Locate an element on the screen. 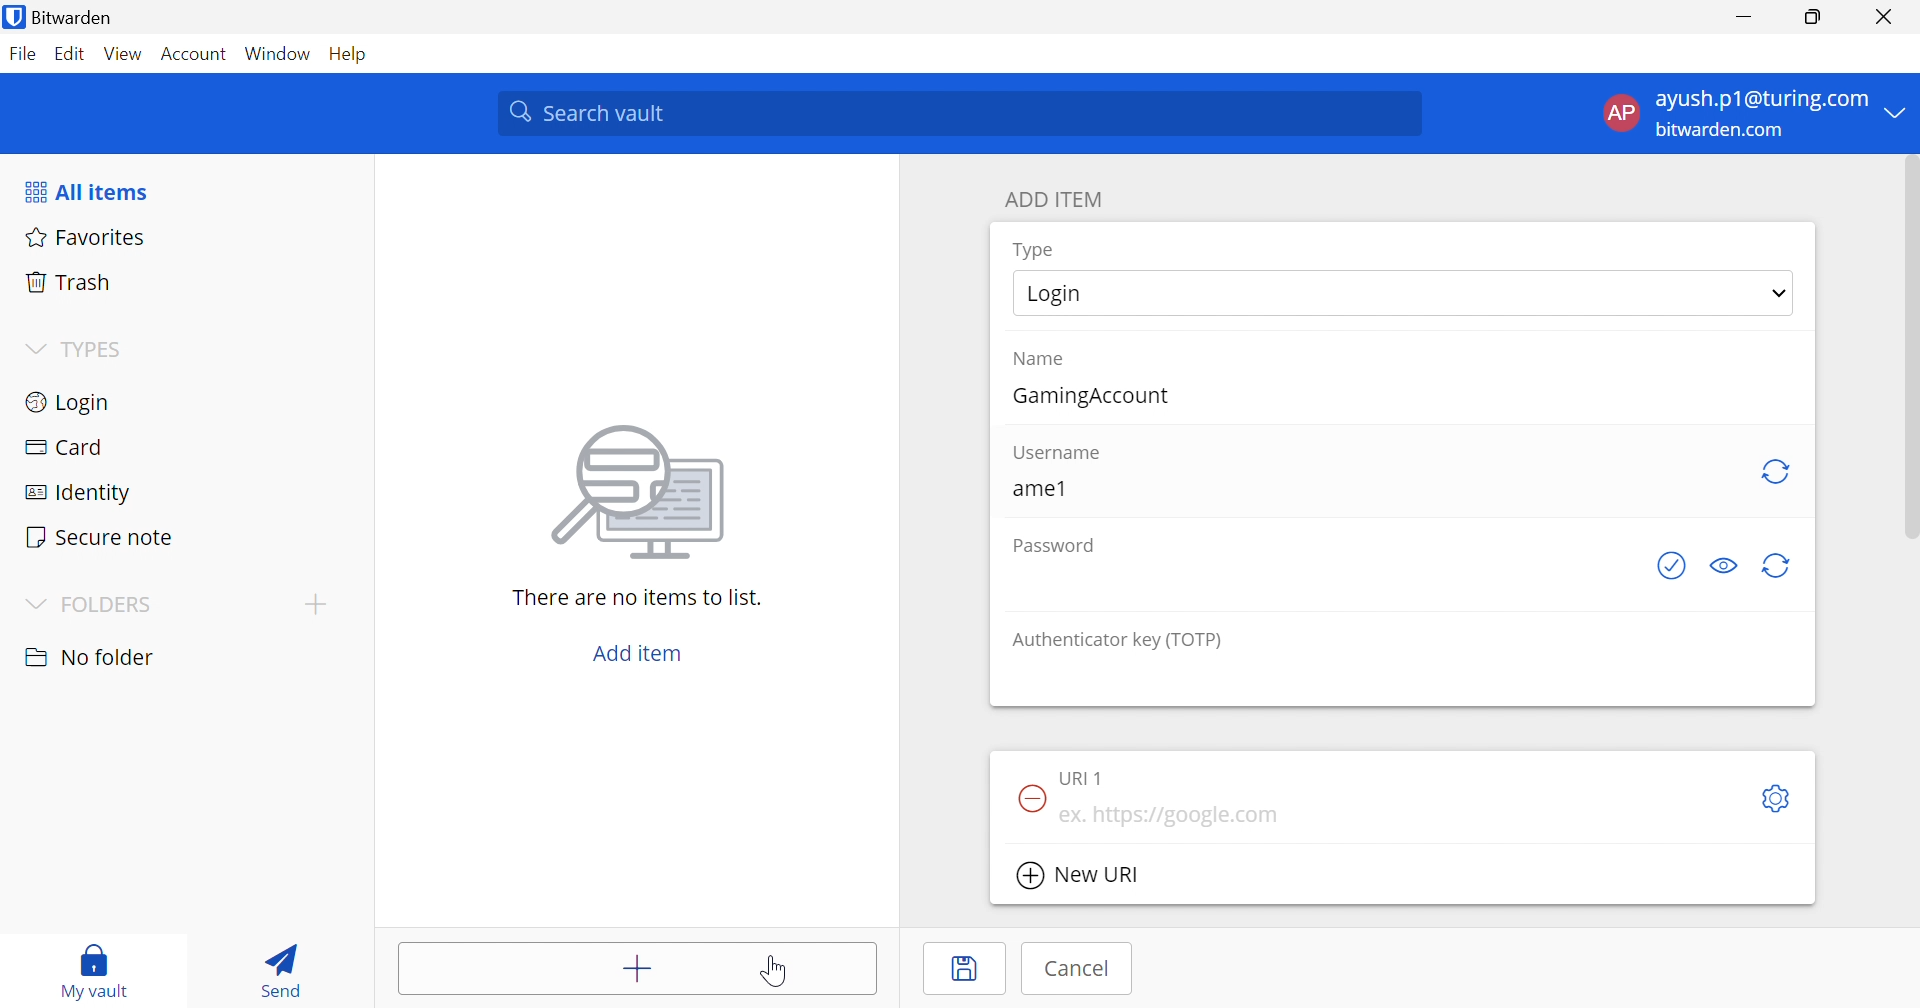  File is located at coordinates (23, 55).